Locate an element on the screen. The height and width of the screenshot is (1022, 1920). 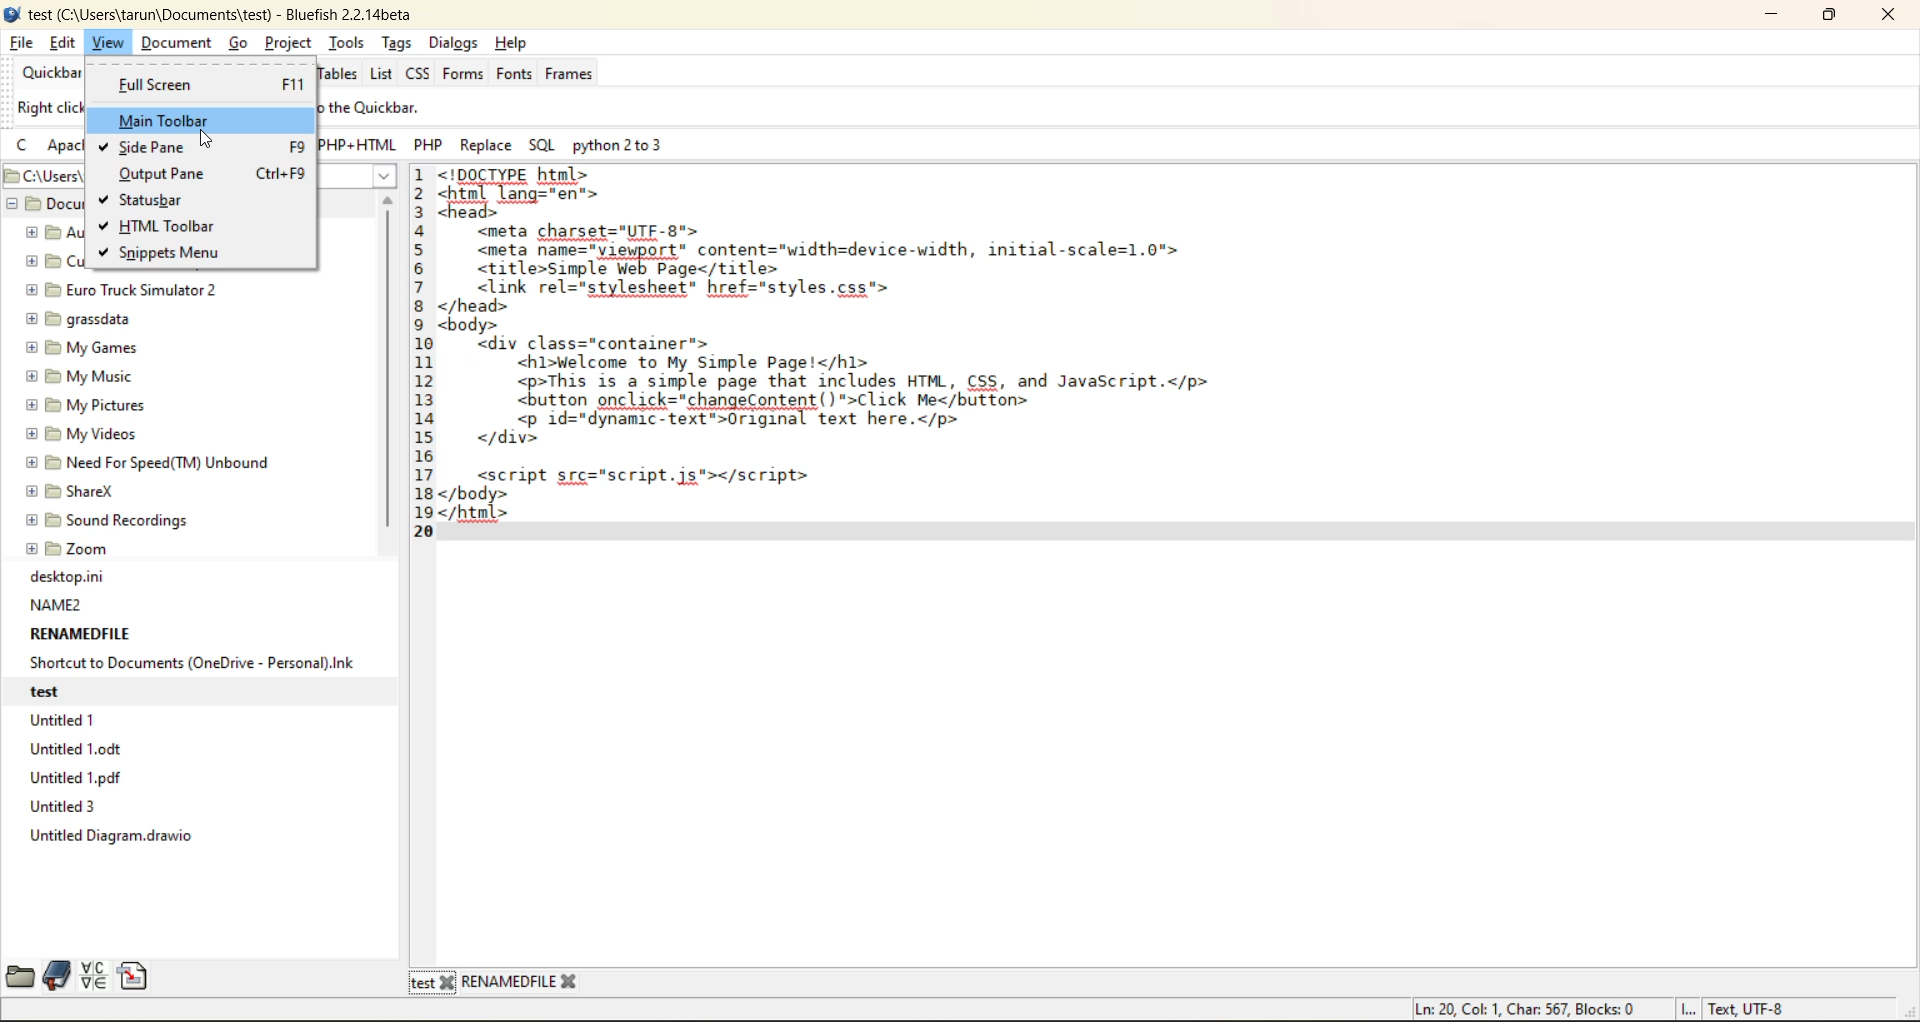
apache is located at coordinates (71, 147).